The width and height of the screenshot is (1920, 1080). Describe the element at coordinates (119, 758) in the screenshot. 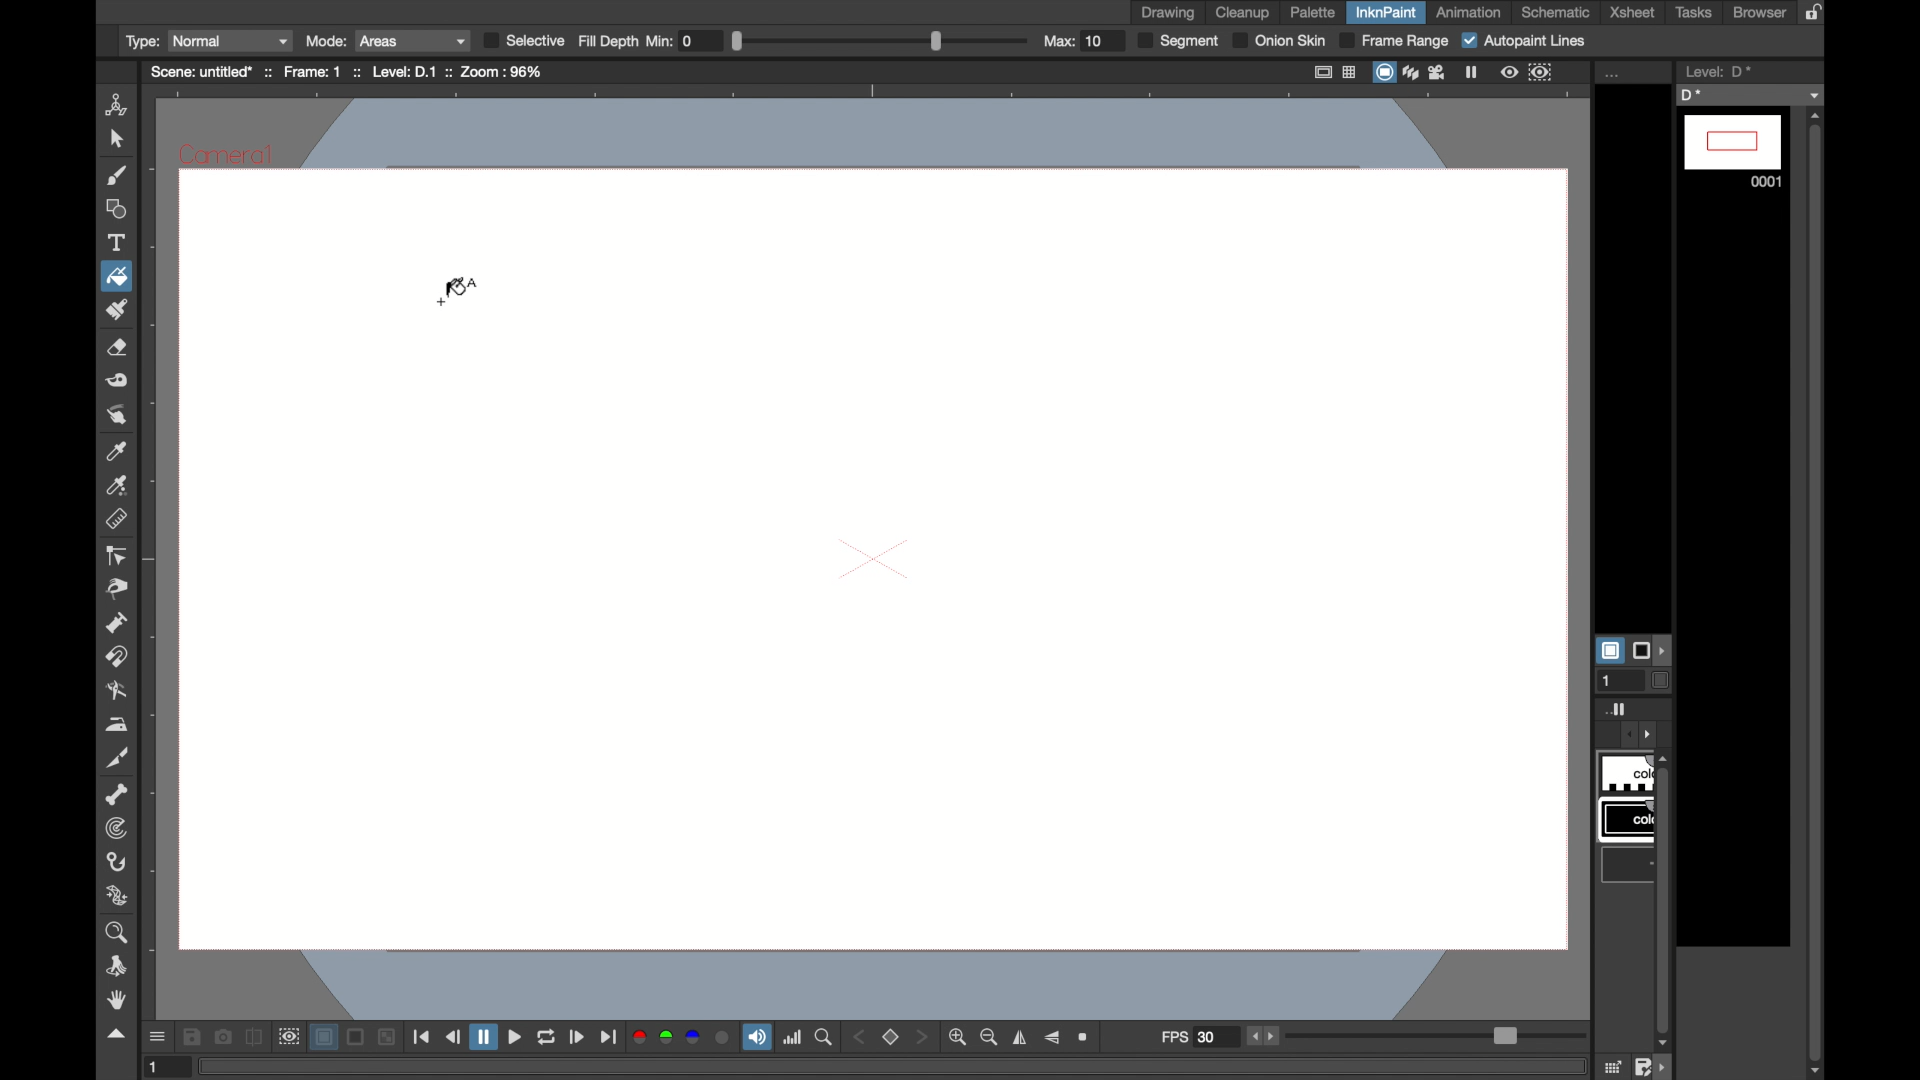

I see `cuttertool` at that location.